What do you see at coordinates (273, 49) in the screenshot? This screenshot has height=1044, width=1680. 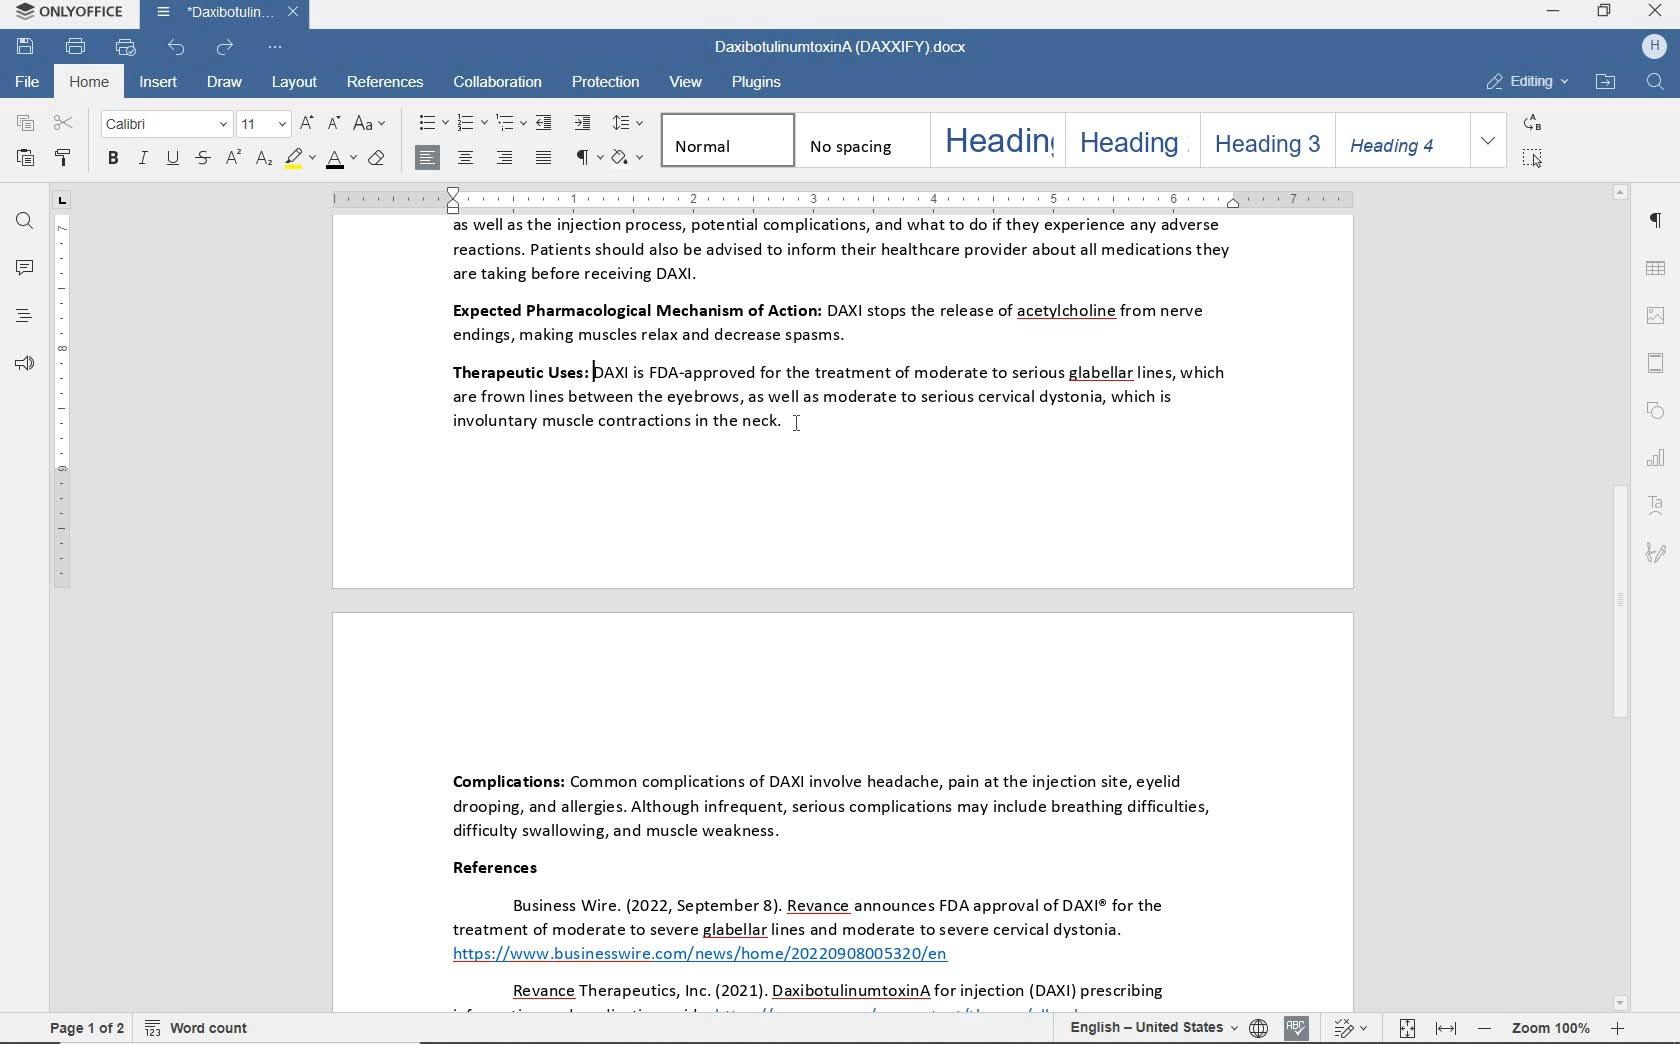 I see `customize quick access toolbar` at bounding box center [273, 49].